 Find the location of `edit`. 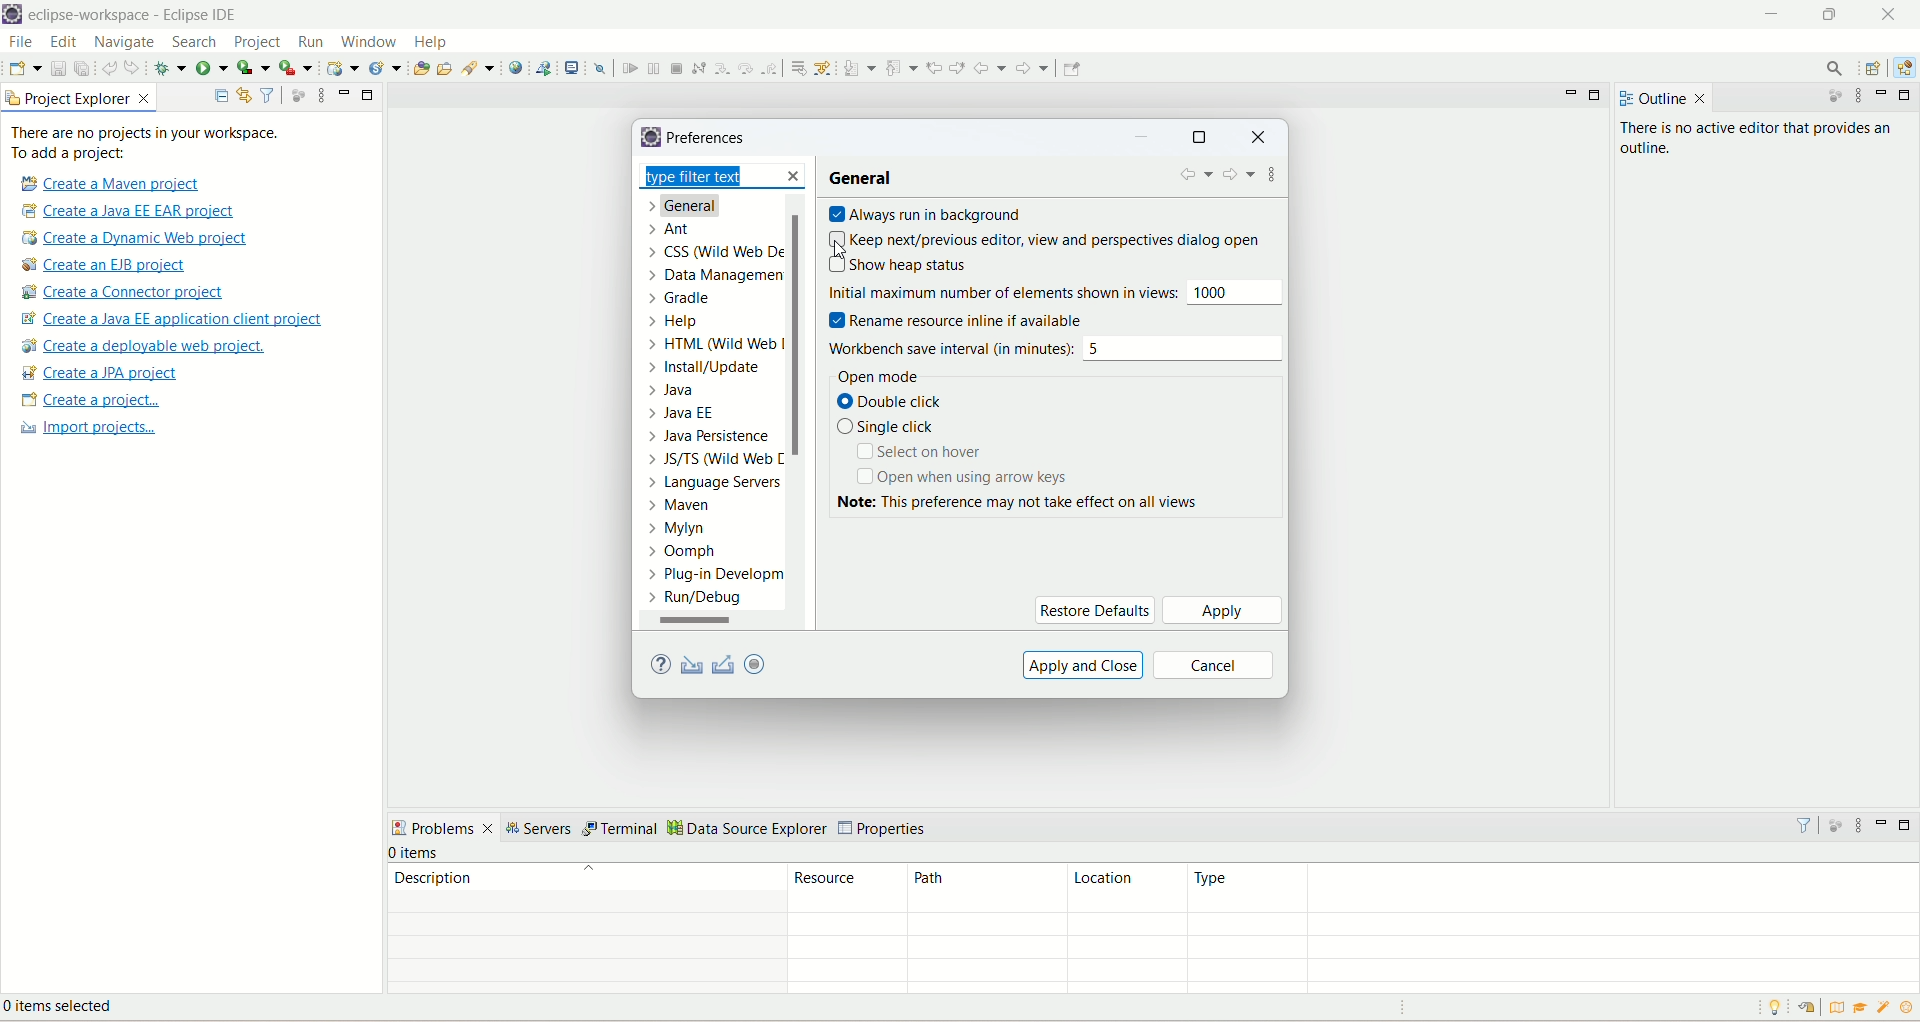

edit is located at coordinates (63, 43).